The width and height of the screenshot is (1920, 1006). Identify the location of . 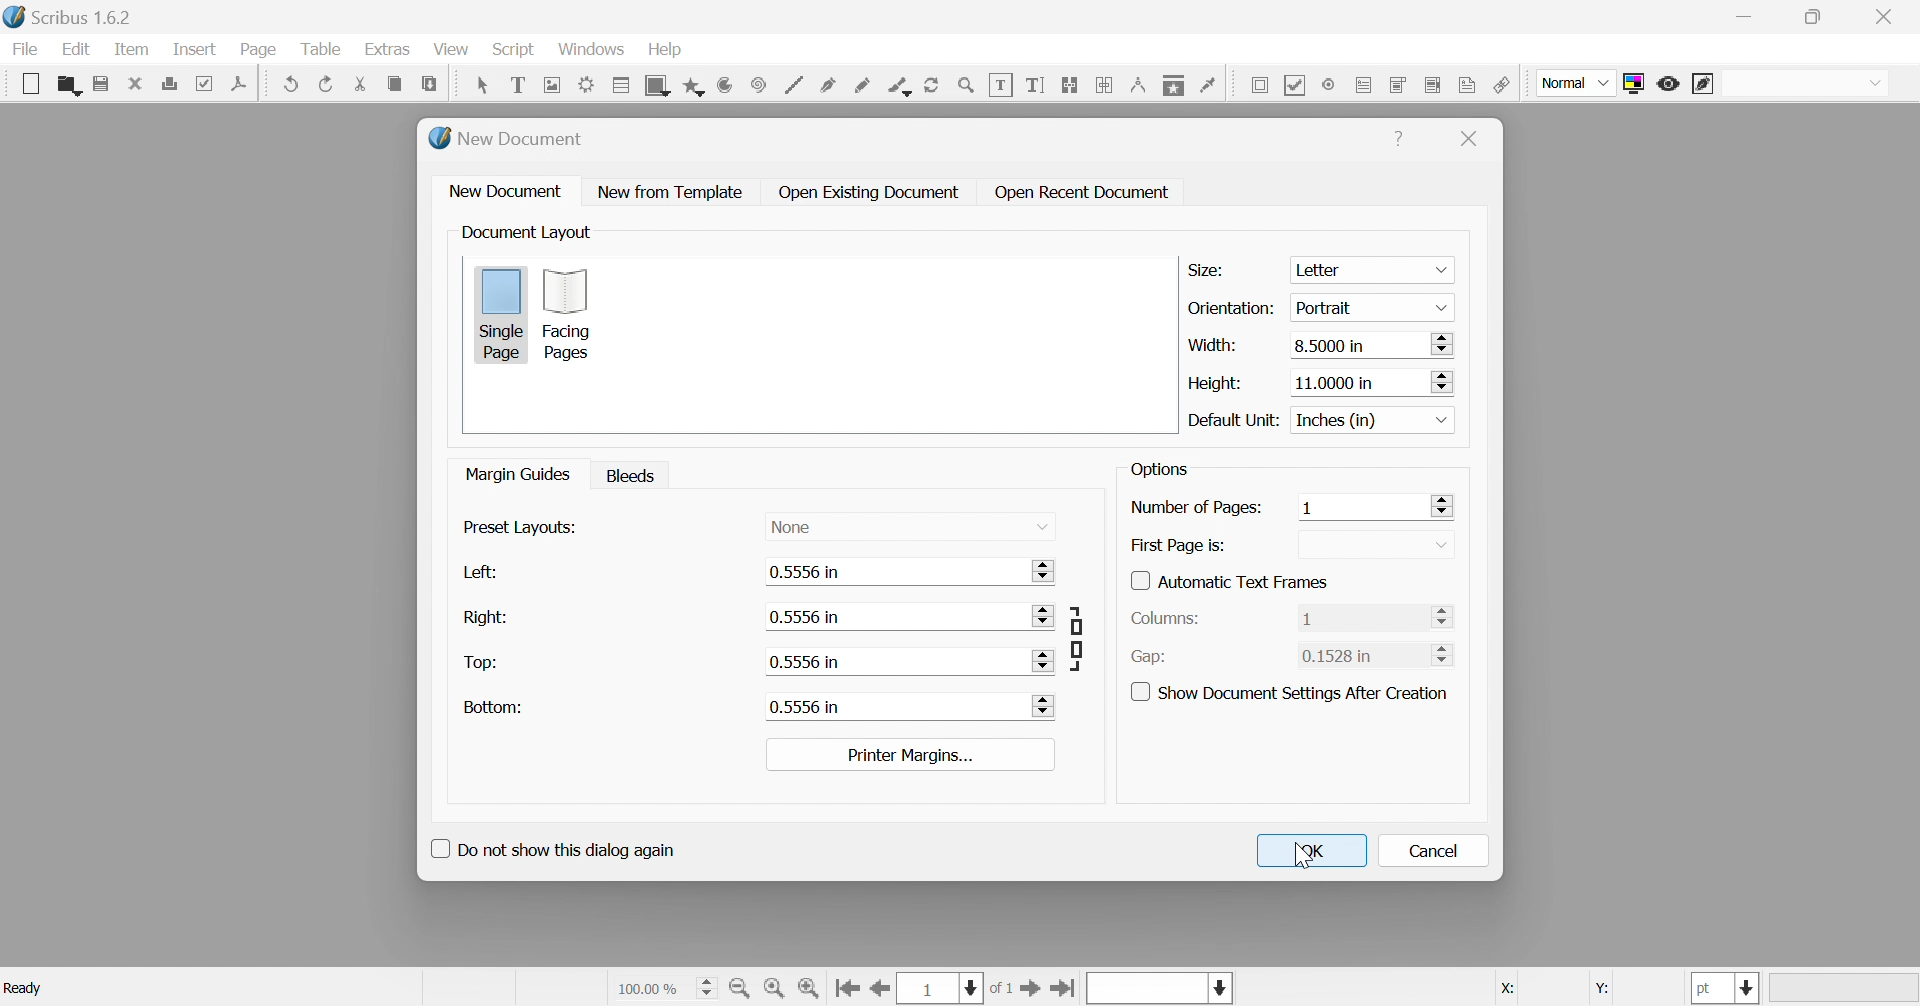
(861, 191).